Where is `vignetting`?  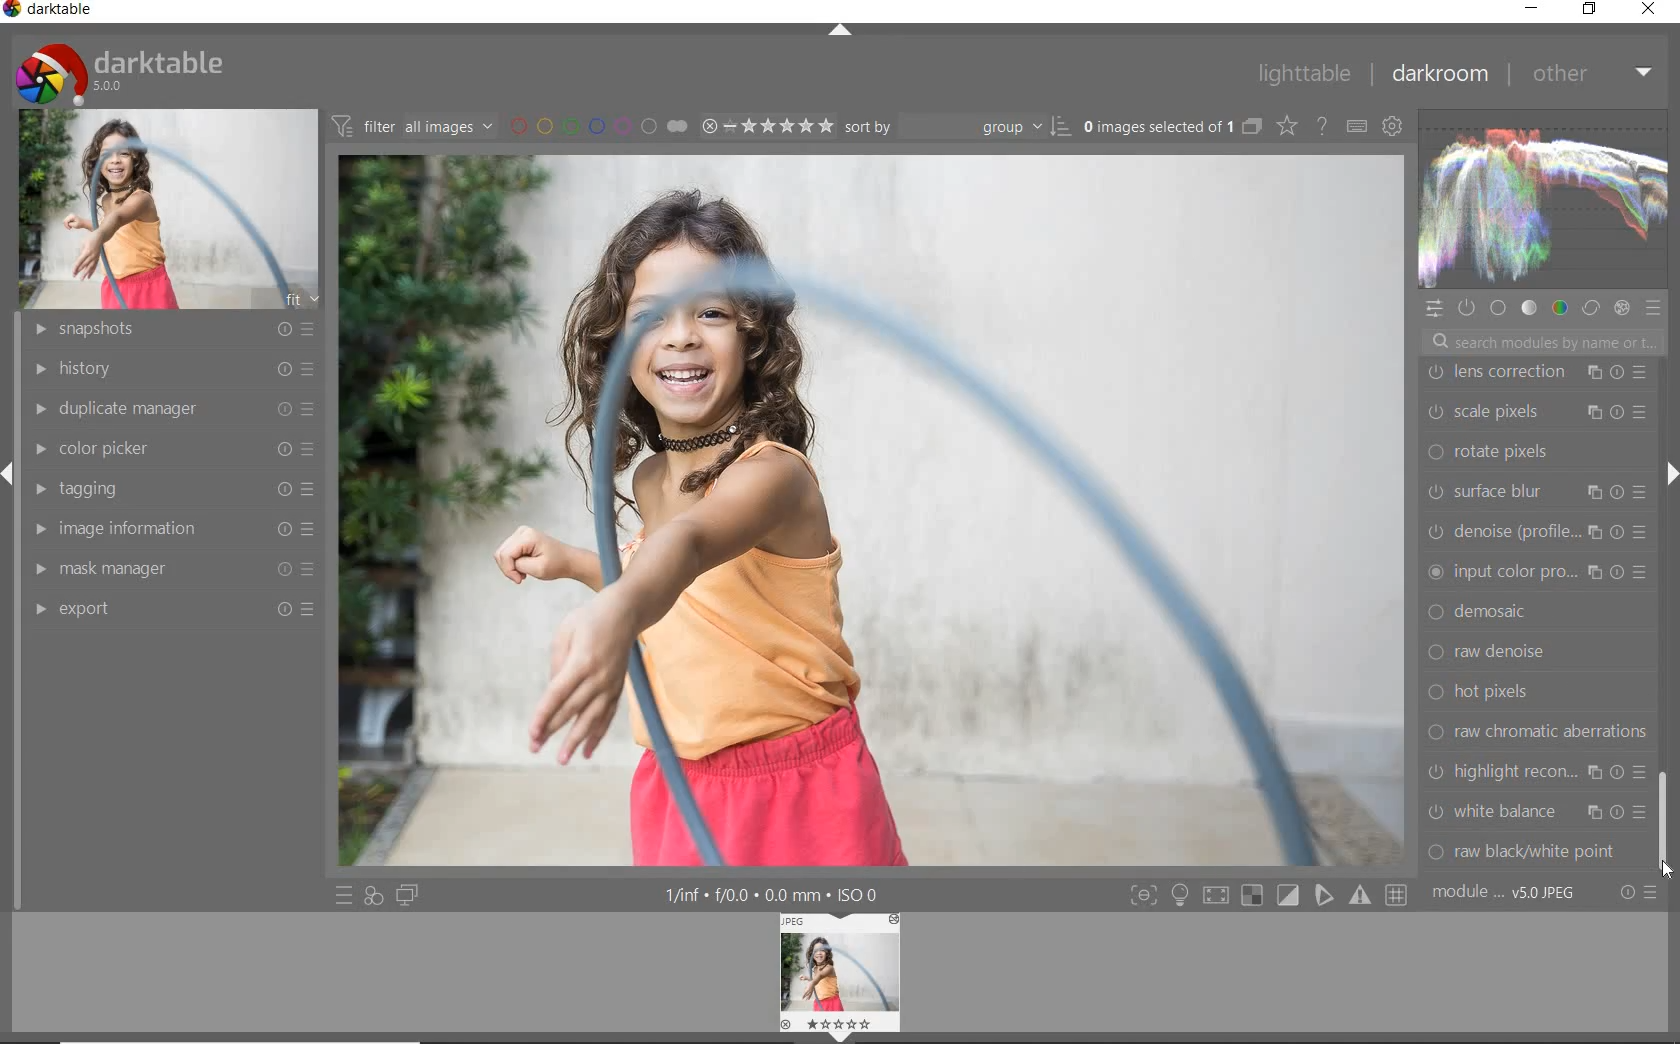
vignetting is located at coordinates (1534, 576).